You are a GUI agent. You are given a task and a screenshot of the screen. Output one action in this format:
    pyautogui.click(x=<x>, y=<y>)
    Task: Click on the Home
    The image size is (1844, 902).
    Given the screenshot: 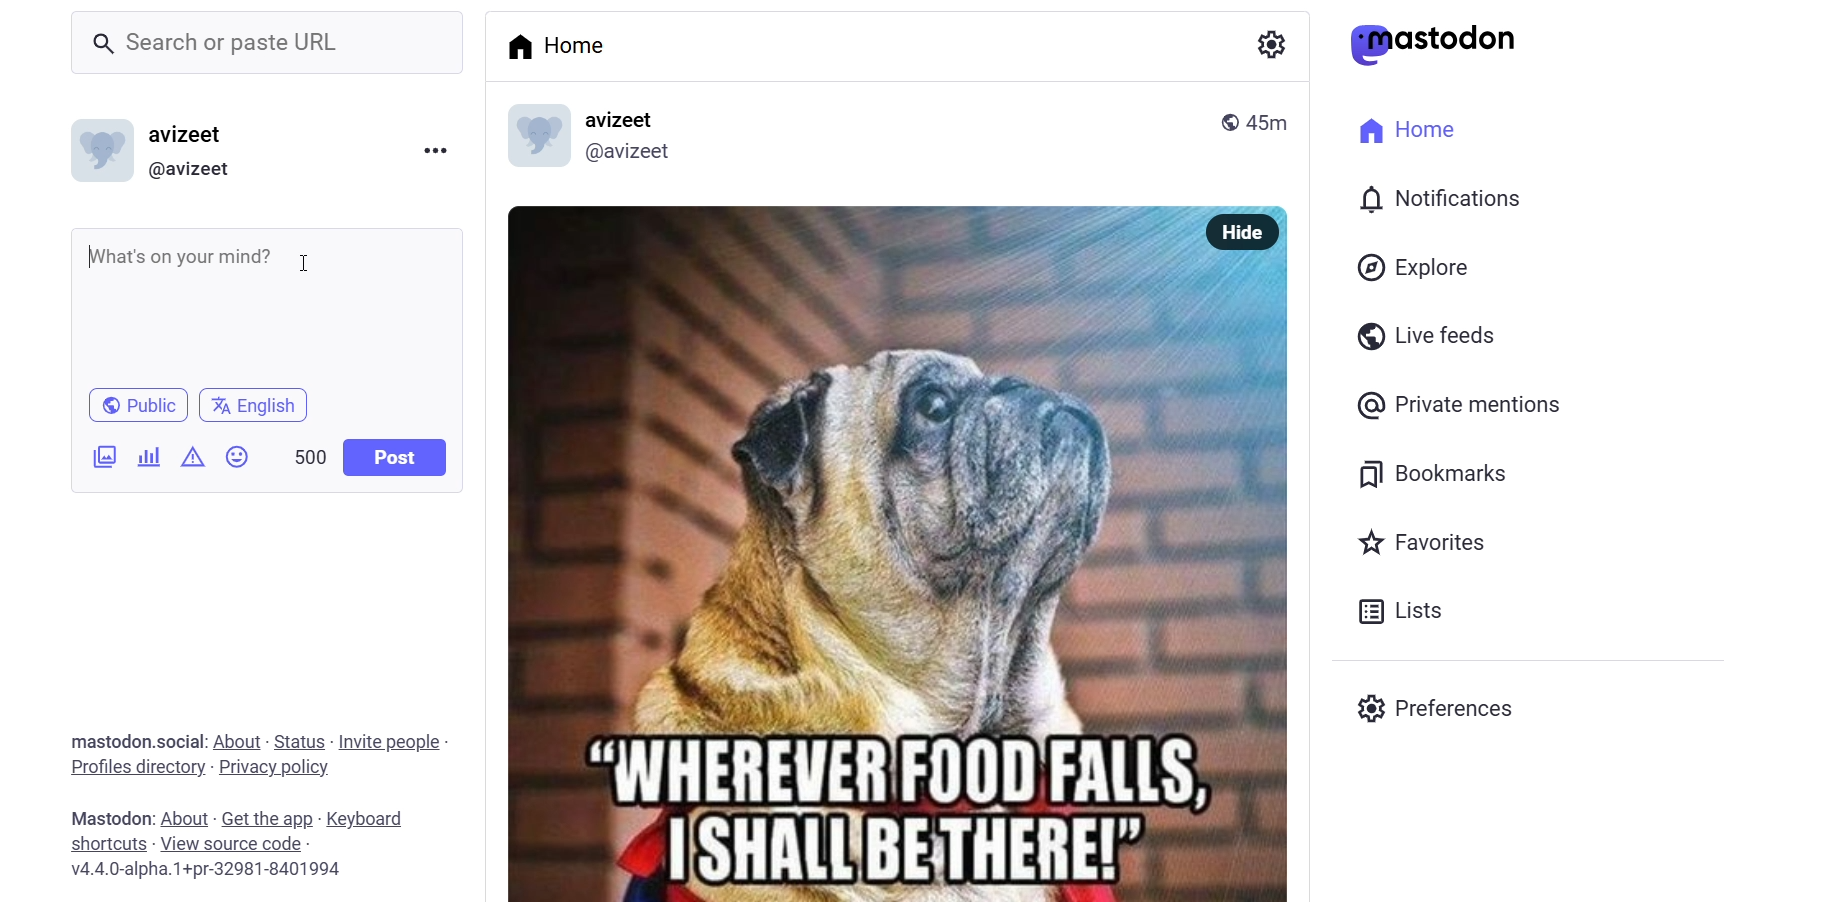 What is the action you would take?
    pyautogui.click(x=1422, y=134)
    